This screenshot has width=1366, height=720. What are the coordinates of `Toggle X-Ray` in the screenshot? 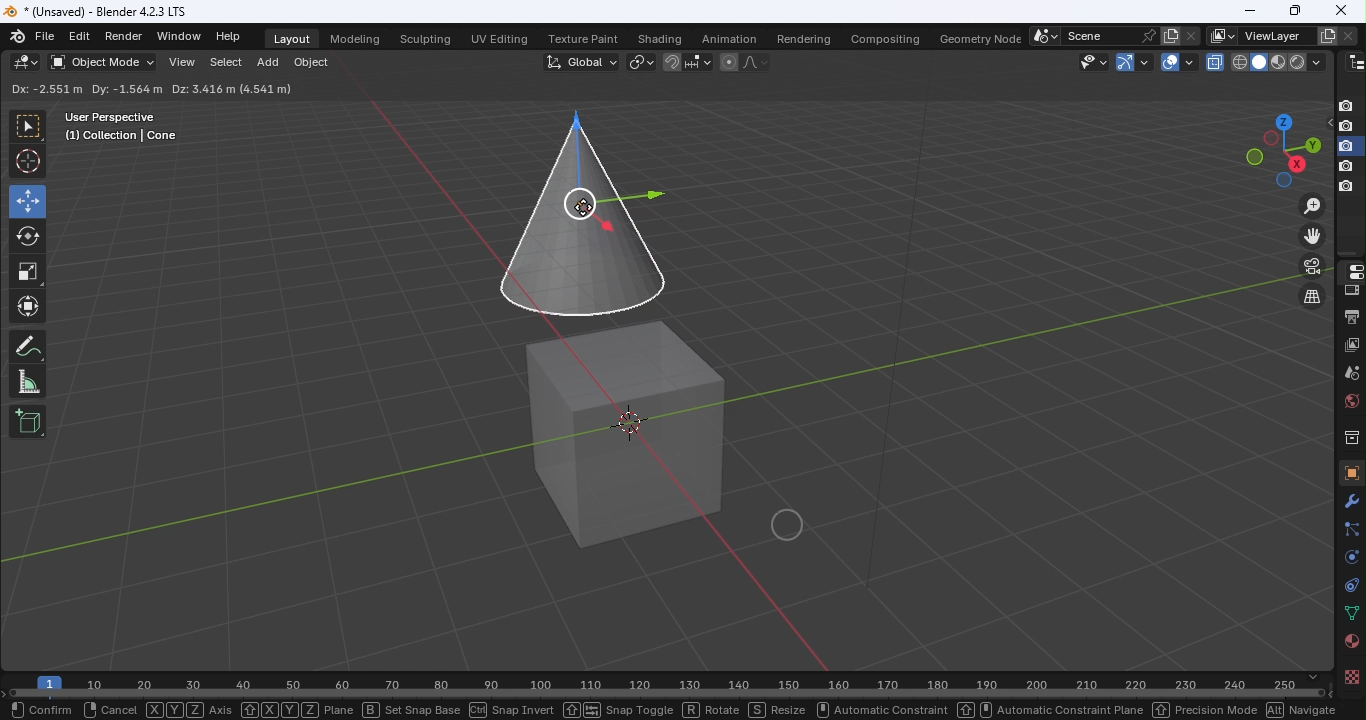 It's located at (1216, 61).